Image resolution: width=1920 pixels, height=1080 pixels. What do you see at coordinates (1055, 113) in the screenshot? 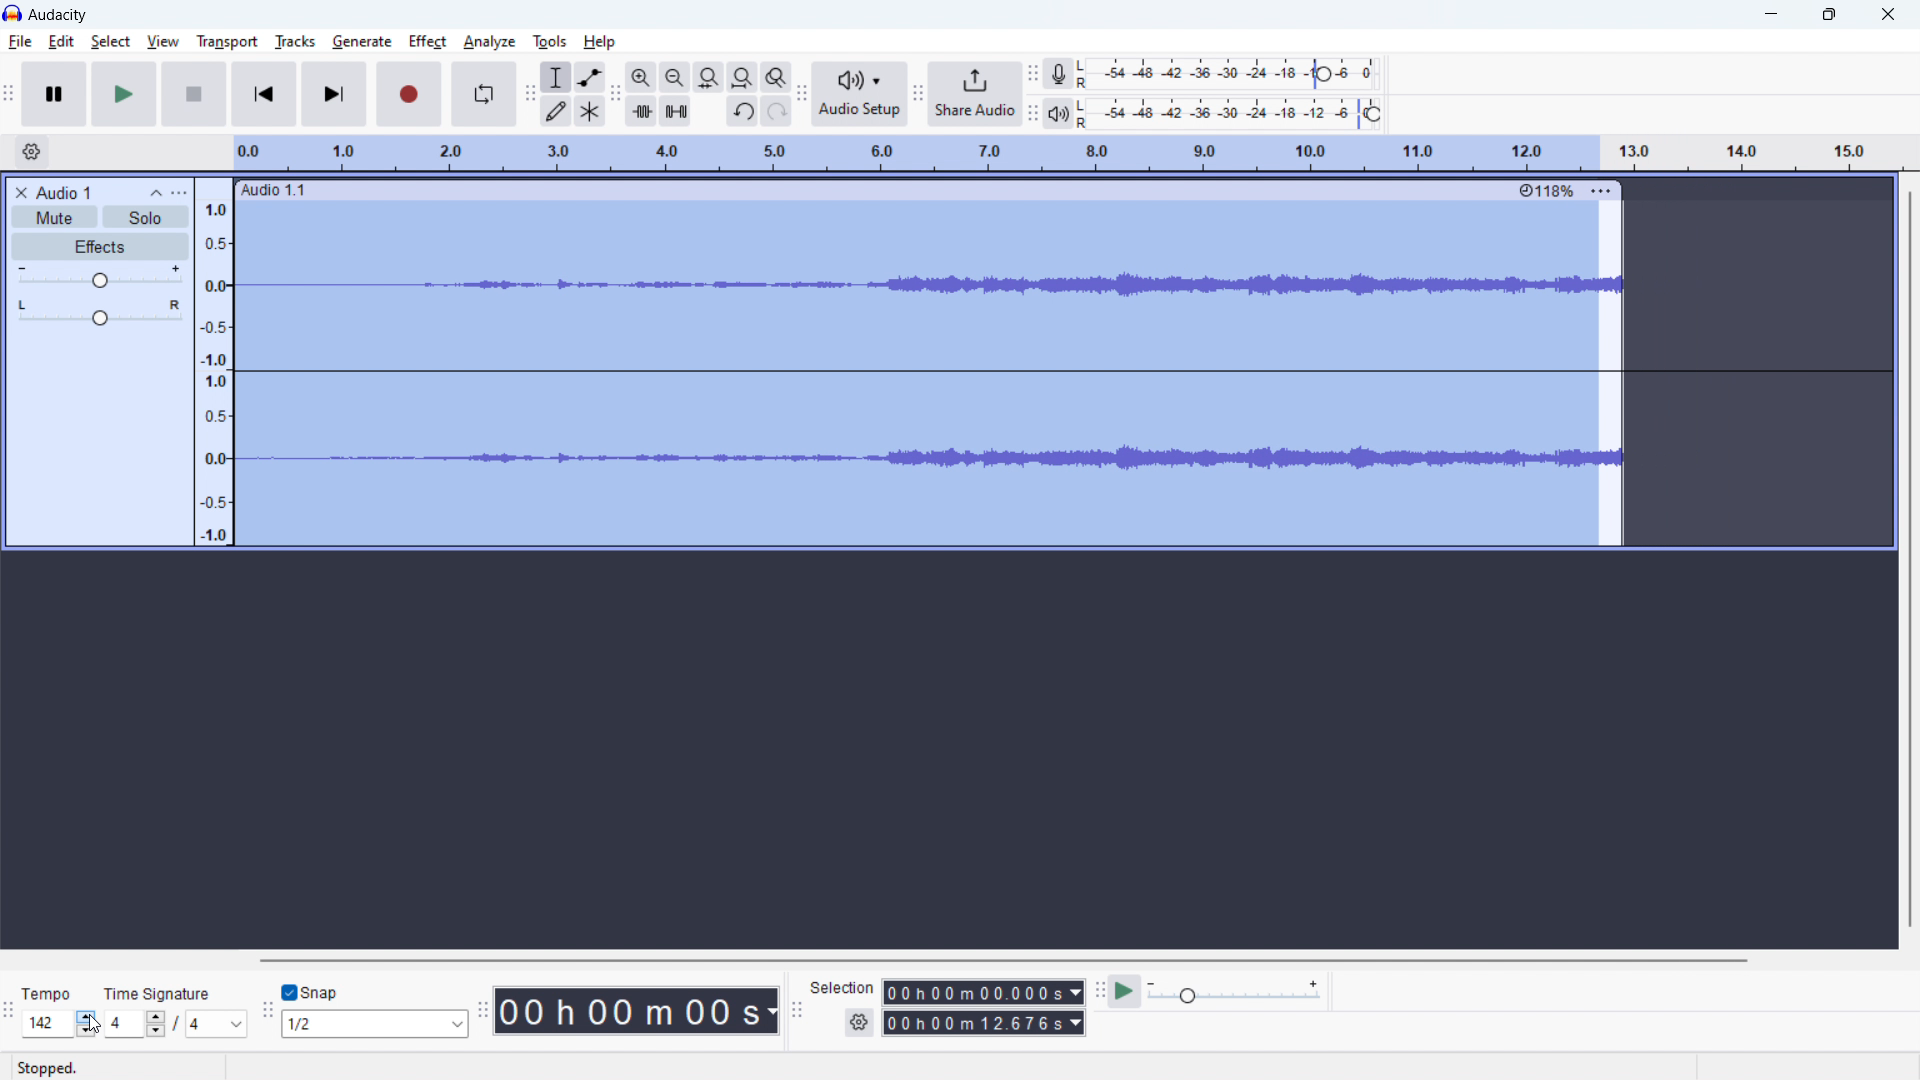
I see `playback meter` at bounding box center [1055, 113].